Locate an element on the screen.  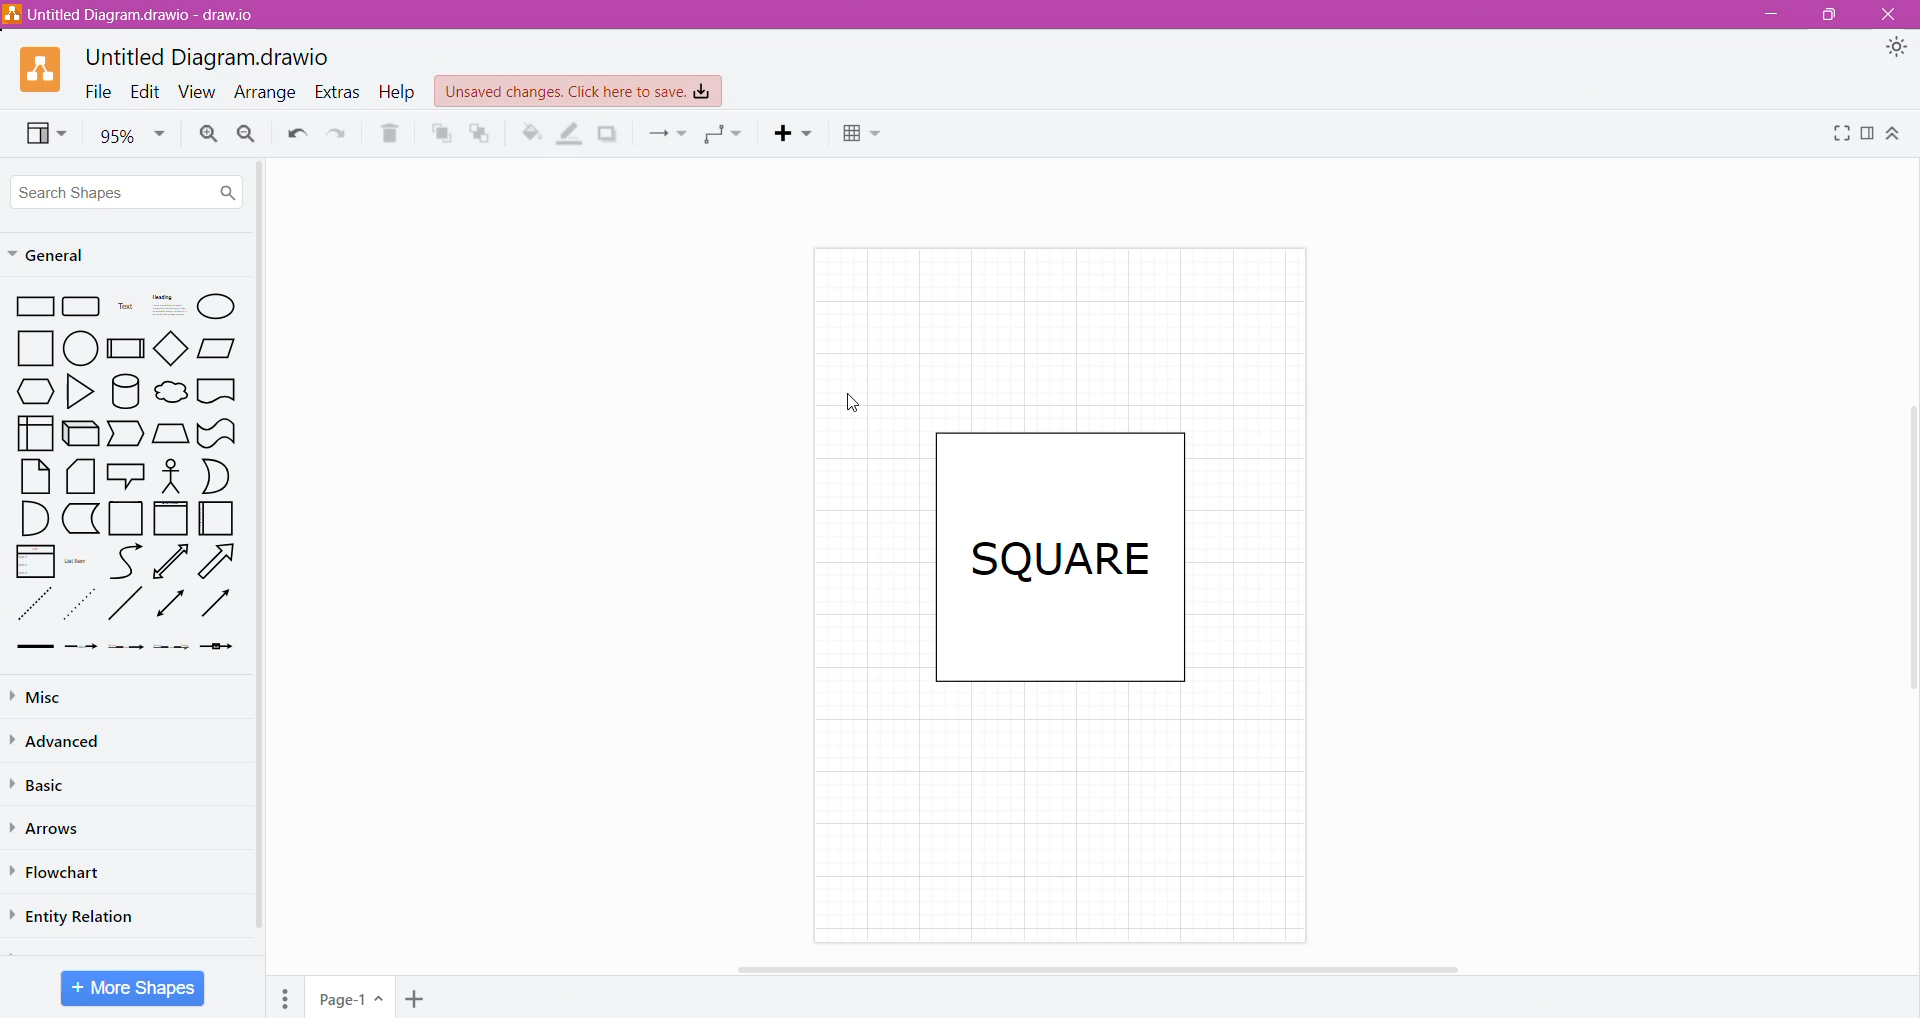
Delete is located at coordinates (390, 134).